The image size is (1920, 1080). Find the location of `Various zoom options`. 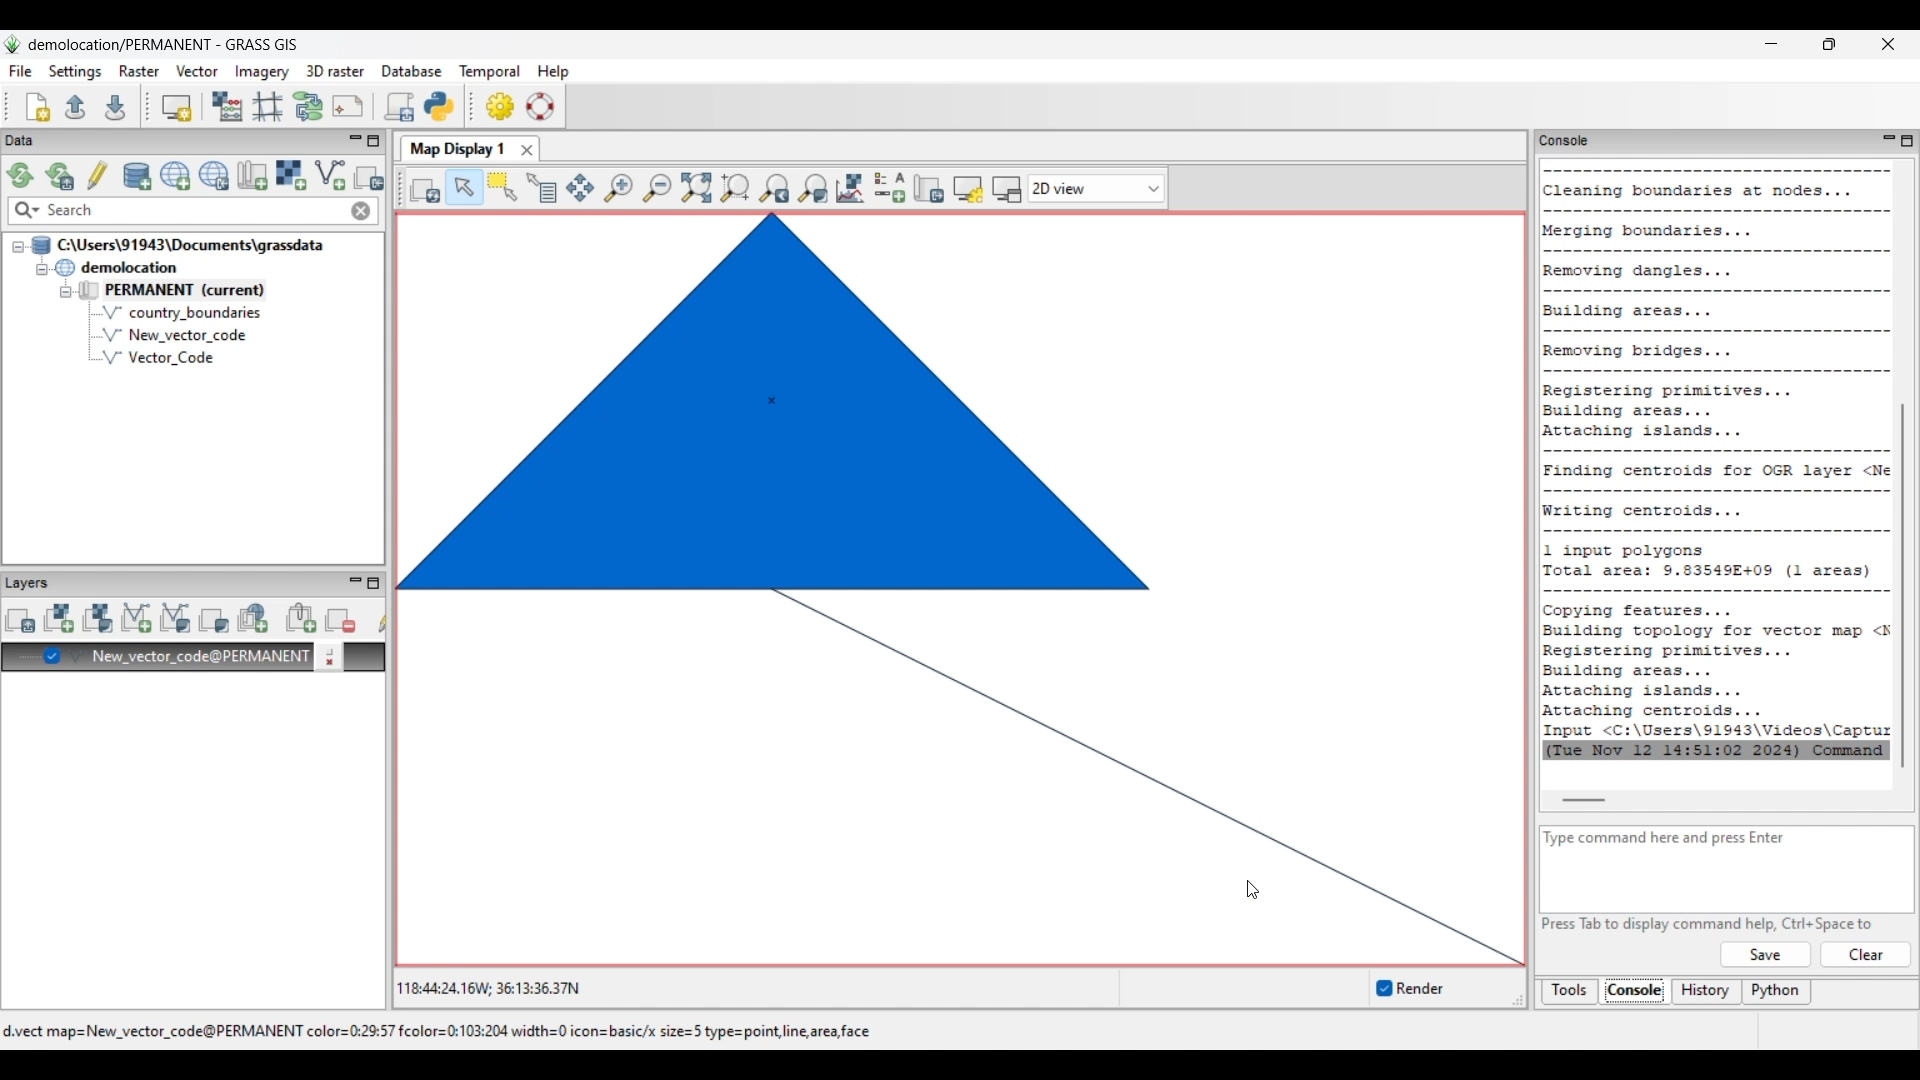

Various zoom options is located at coordinates (812, 188).